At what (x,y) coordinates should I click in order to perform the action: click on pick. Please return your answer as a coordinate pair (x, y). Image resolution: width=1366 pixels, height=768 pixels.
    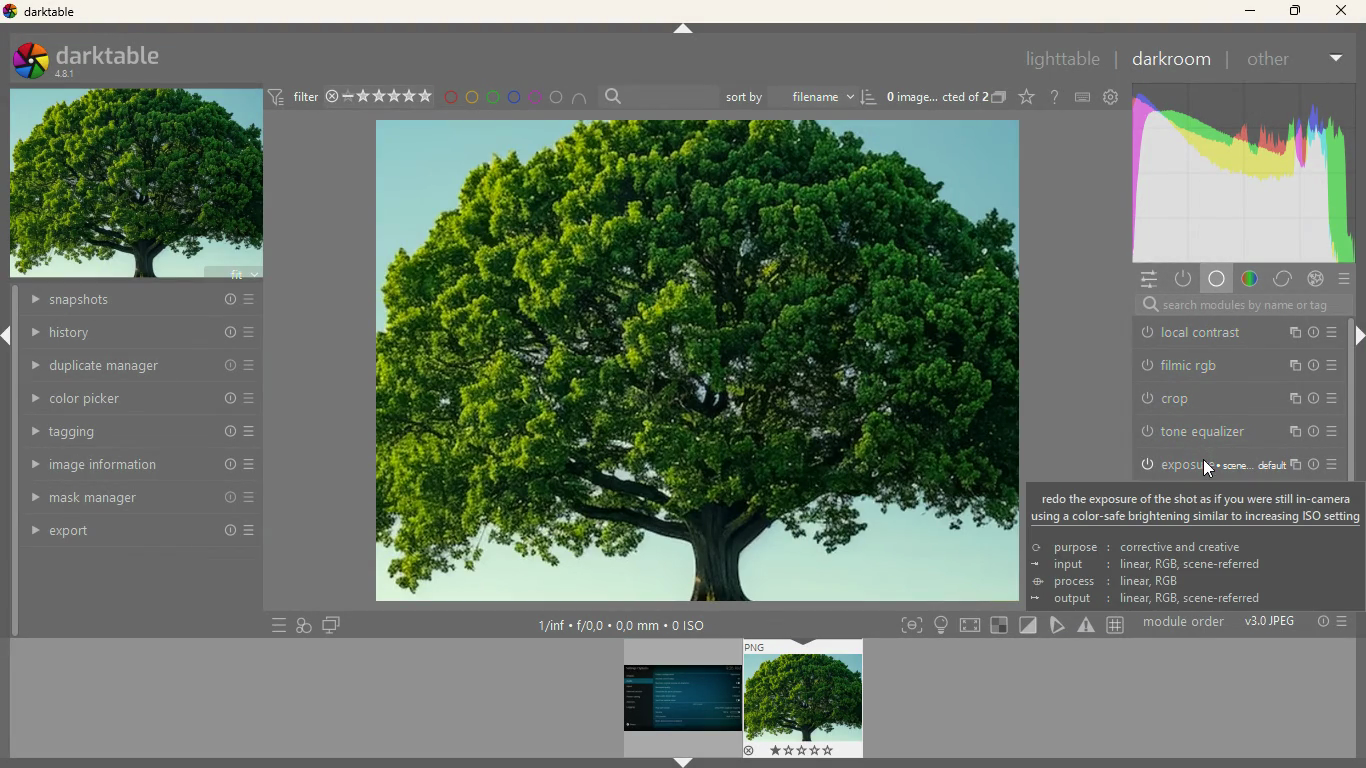
    Looking at the image, I should click on (1057, 625).